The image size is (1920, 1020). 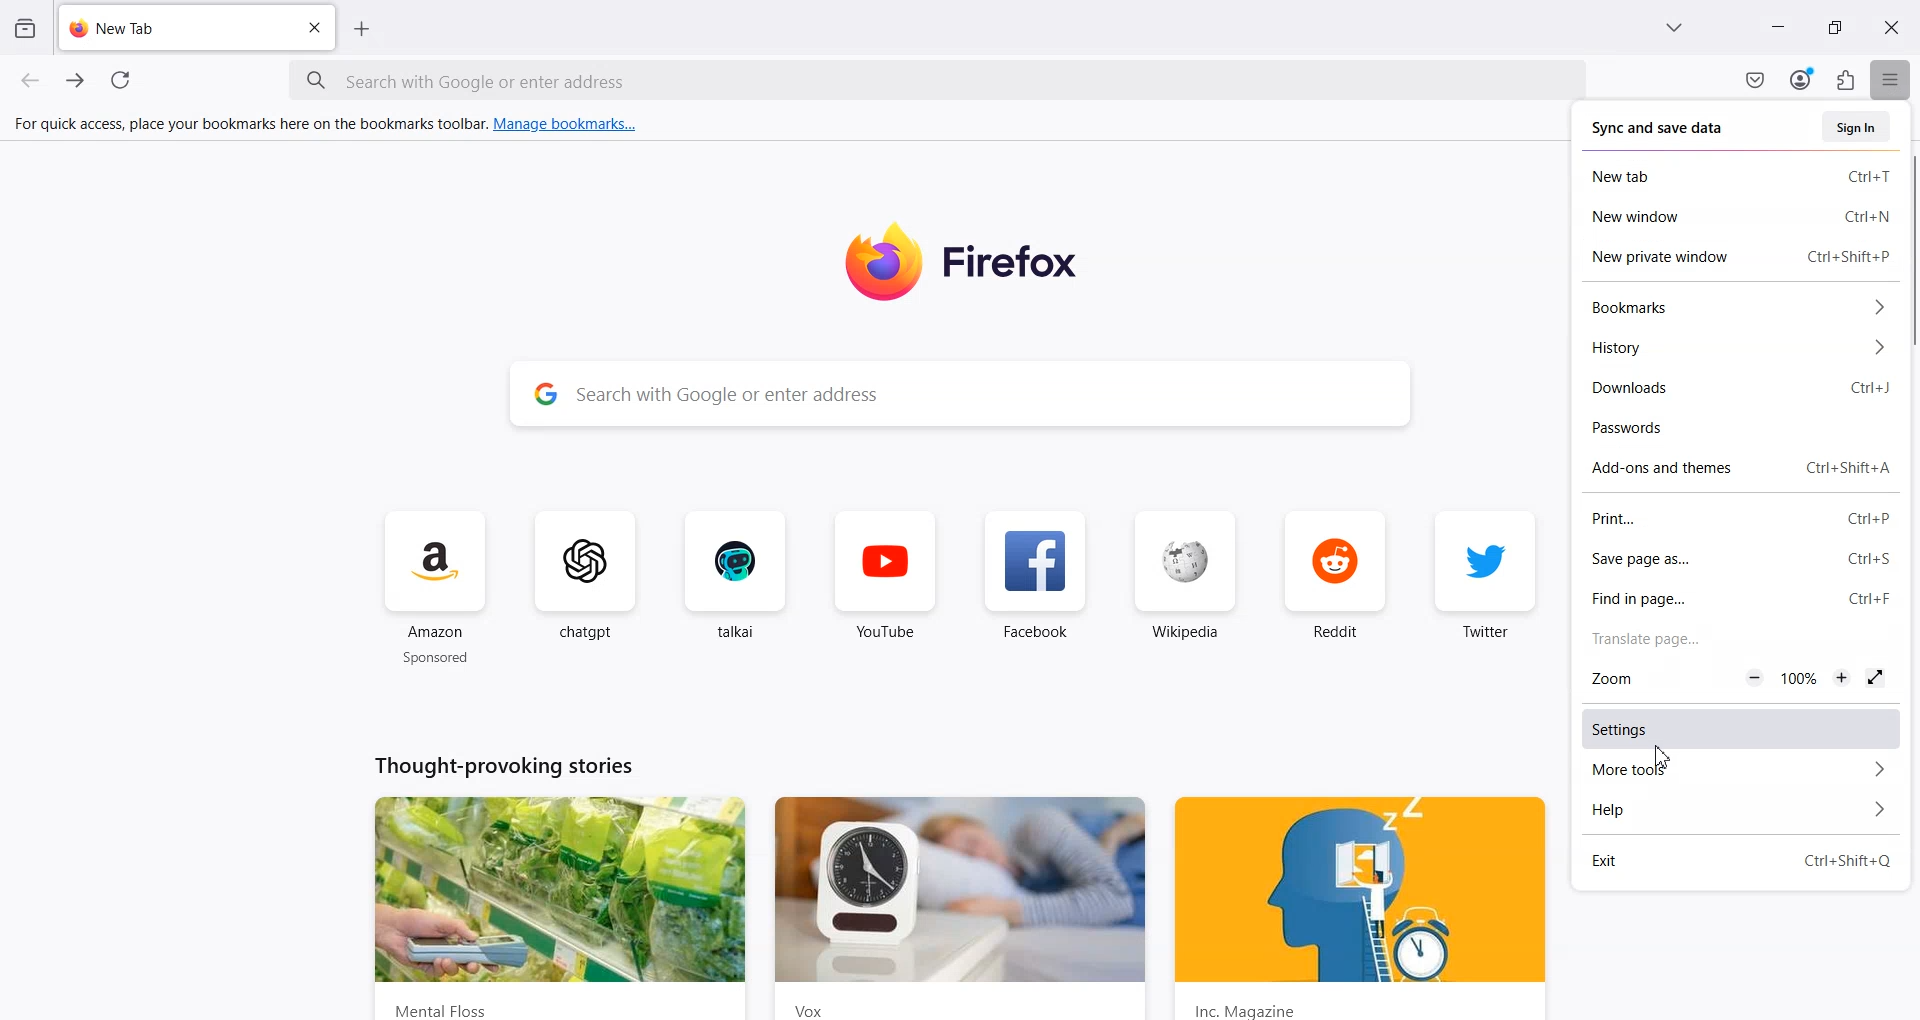 What do you see at coordinates (591, 588) in the screenshot?
I see `ChatGPT` at bounding box center [591, 588].